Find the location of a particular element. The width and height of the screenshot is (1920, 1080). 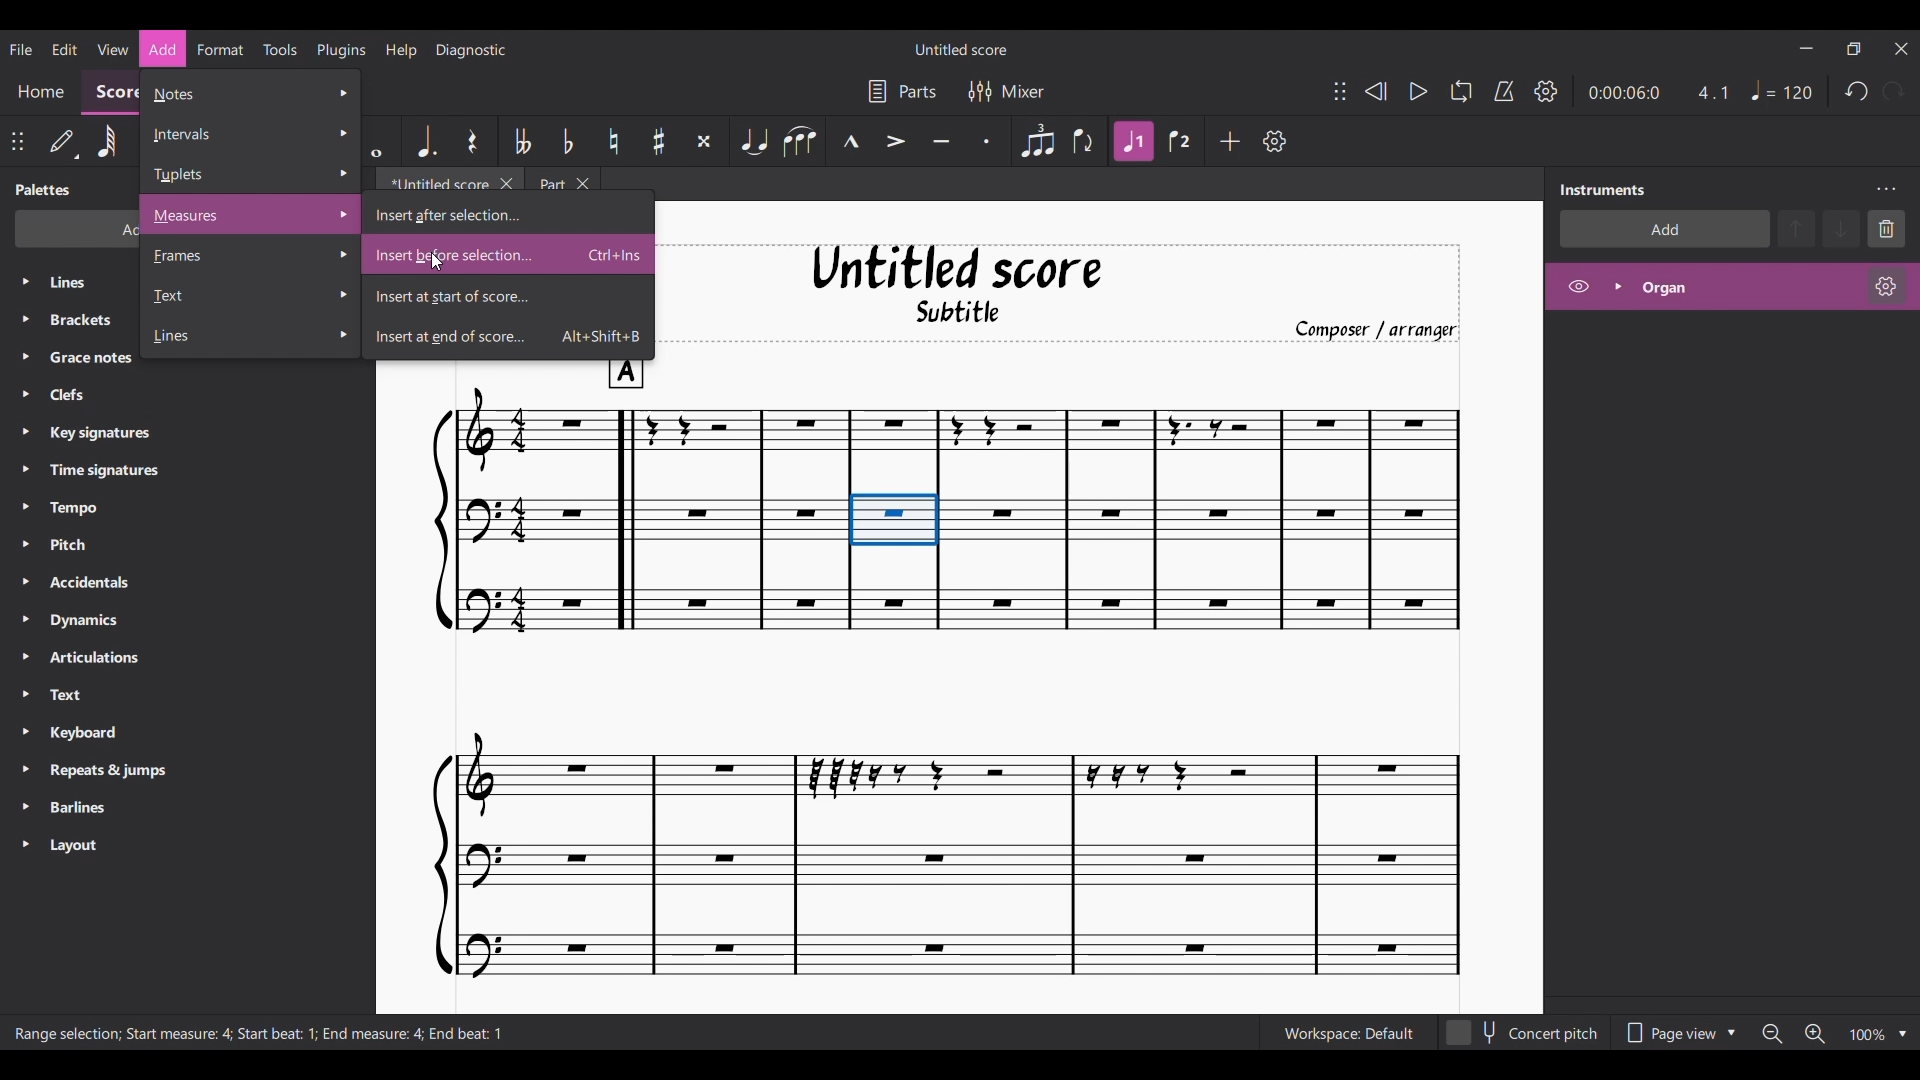

Slur is located at coordinates (800, 142).